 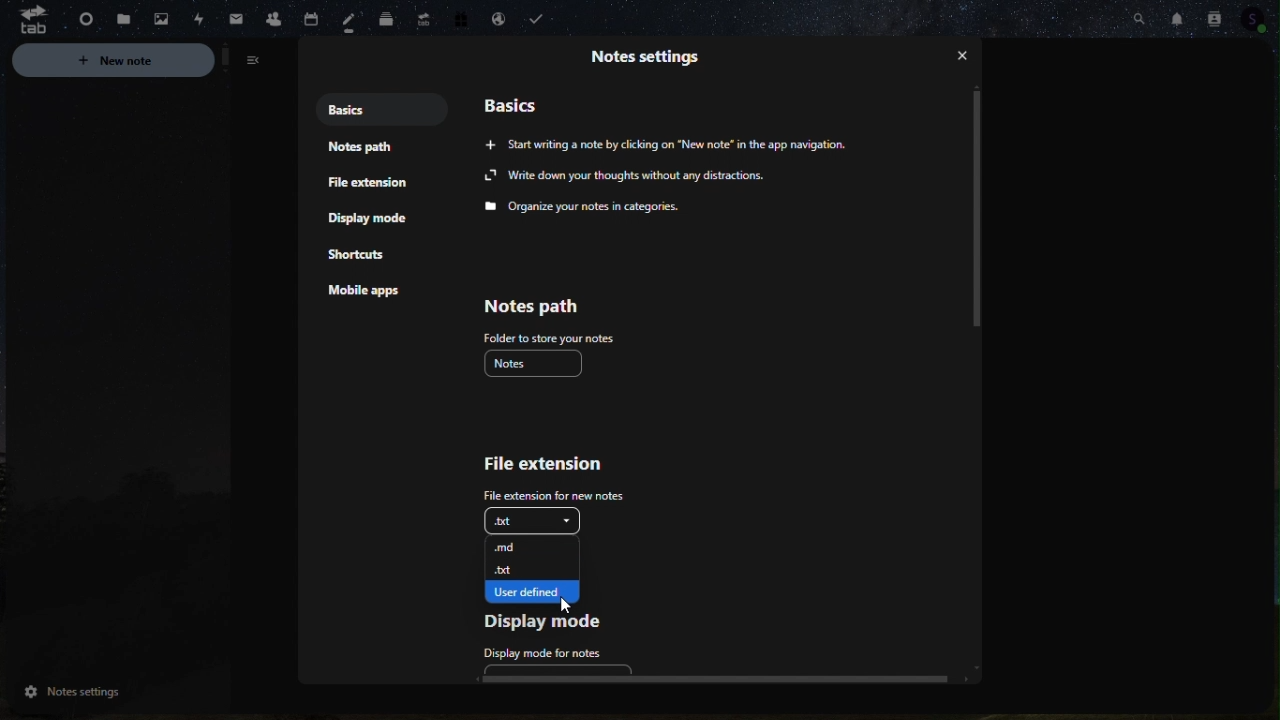 I want to click on email handling, so click(x=494, y=17).